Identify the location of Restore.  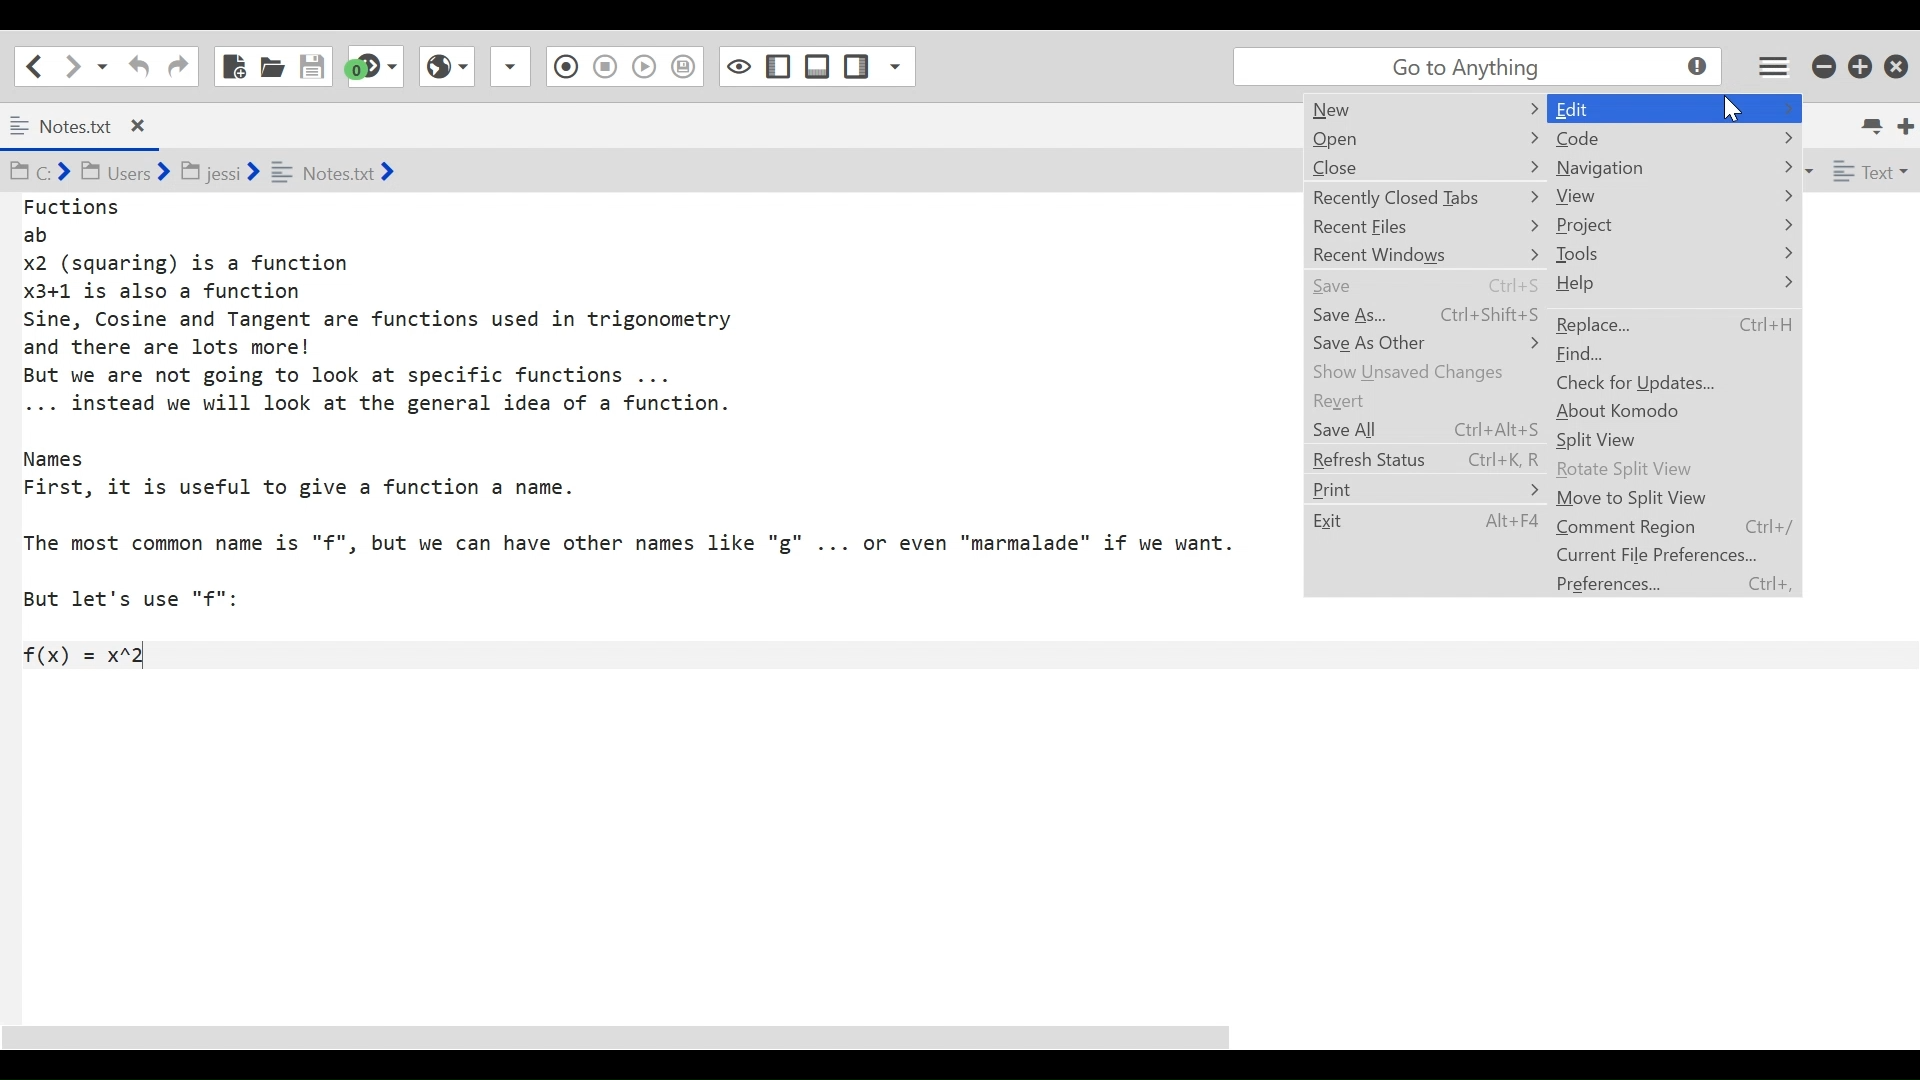
(1861, 65).